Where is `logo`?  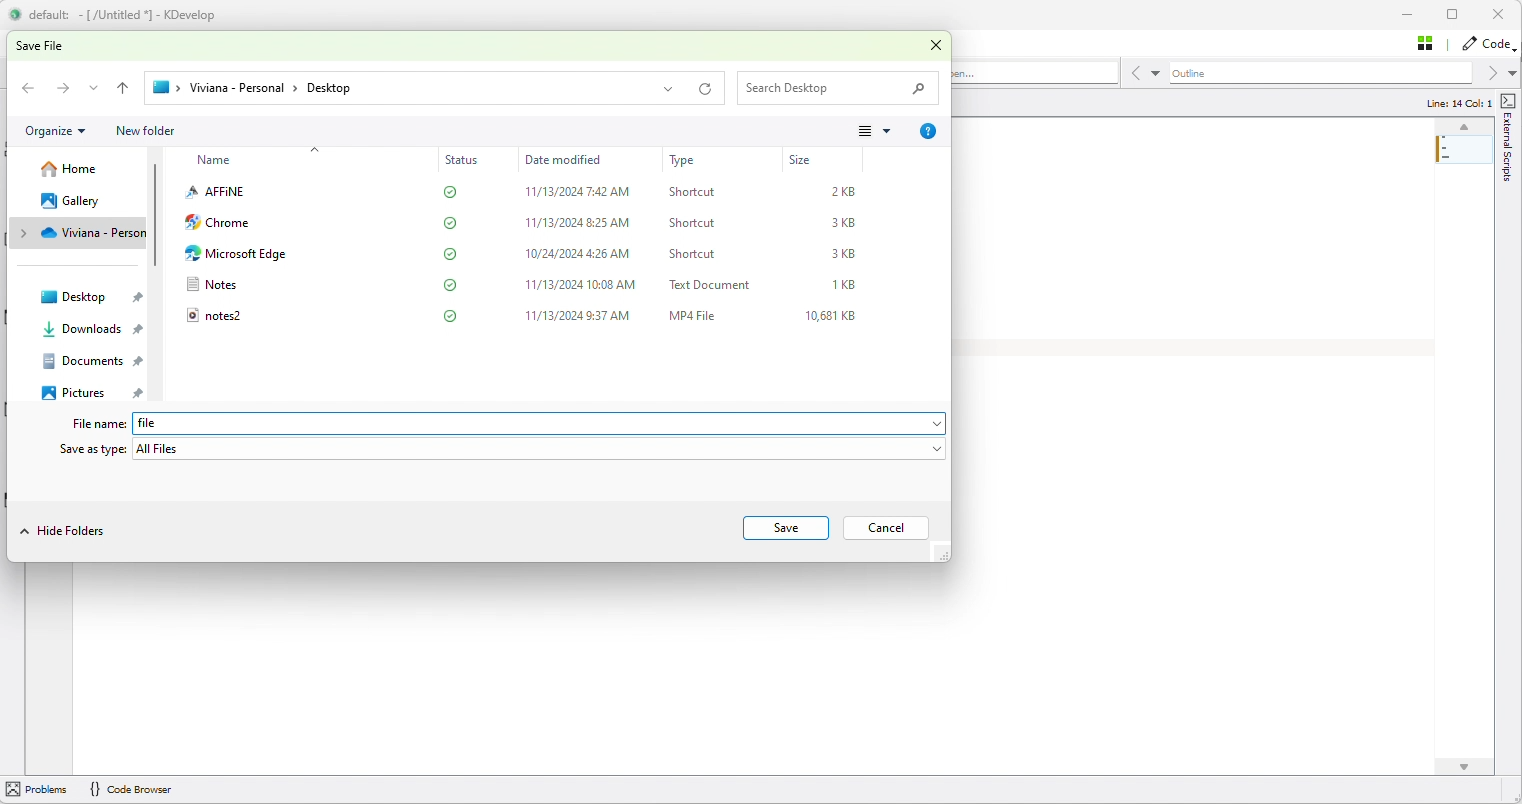 logo is located at coordinates (15, 14).